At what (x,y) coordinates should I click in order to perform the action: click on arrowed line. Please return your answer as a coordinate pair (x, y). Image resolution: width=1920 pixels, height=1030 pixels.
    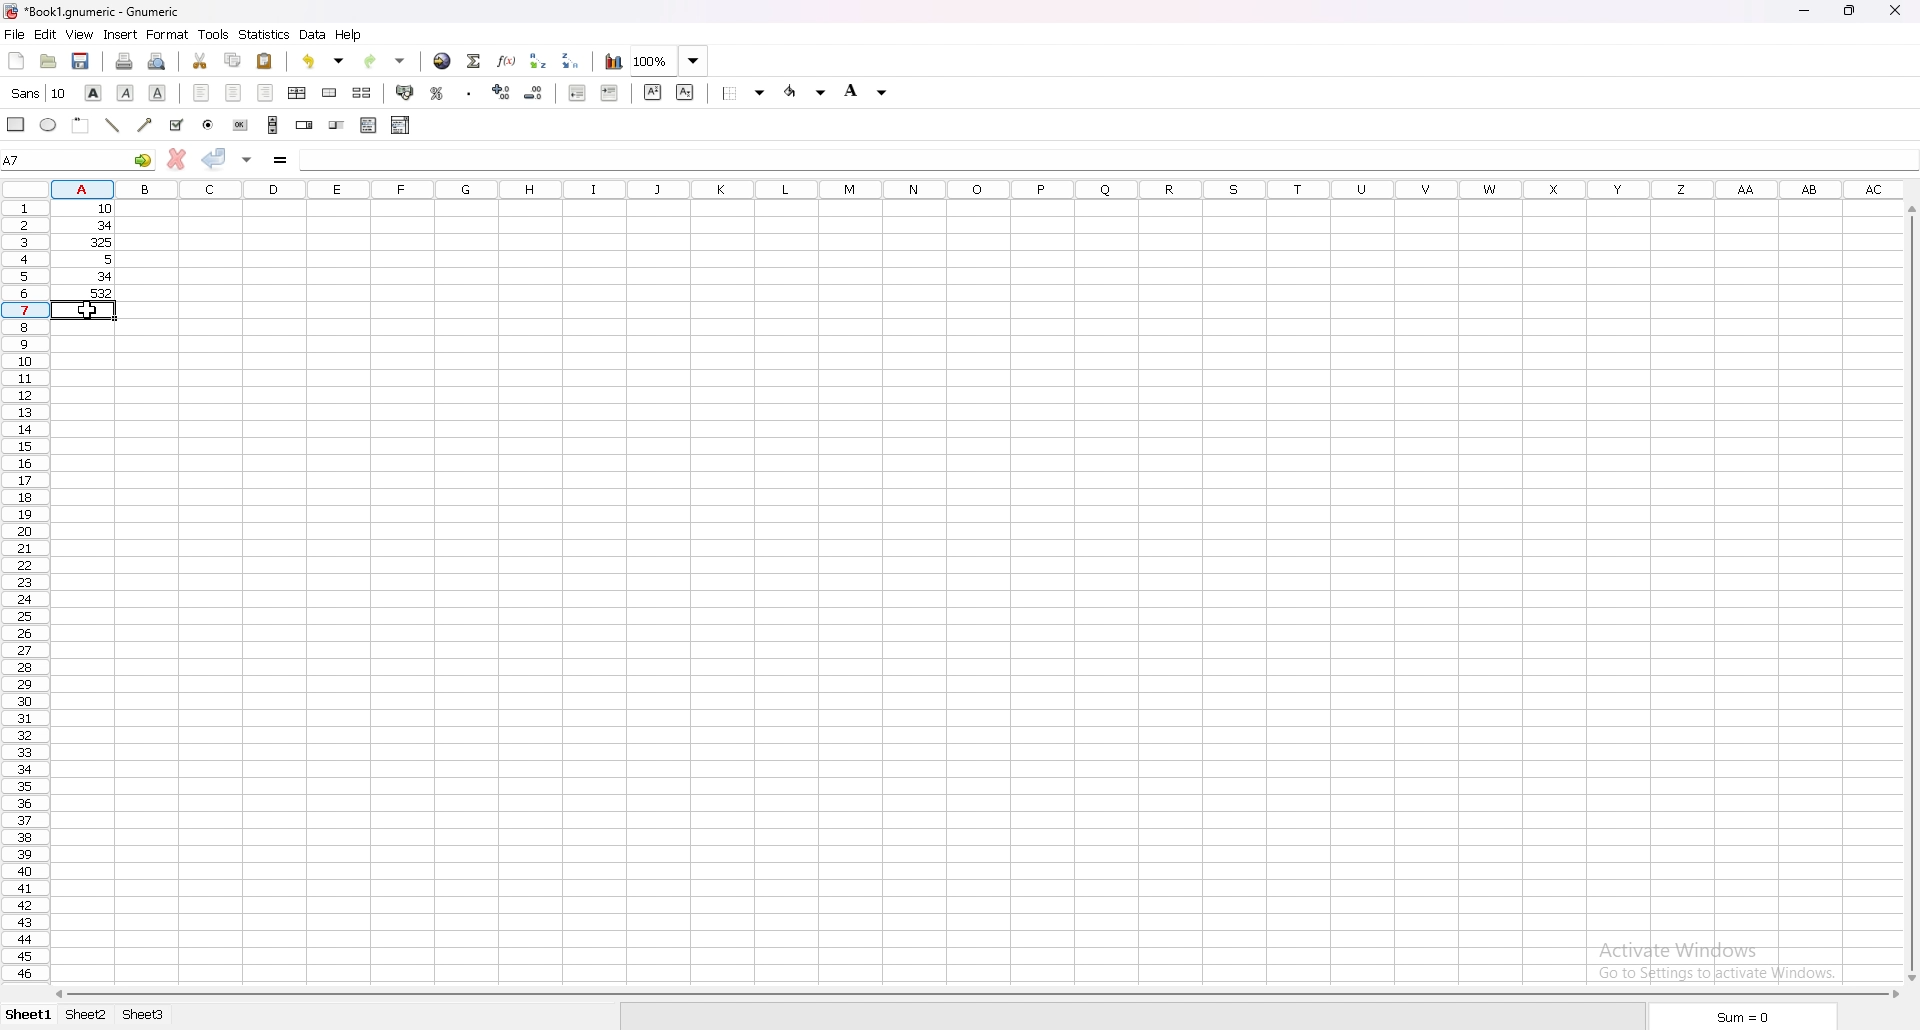
    Looking at the image, I should click on (145, 124).